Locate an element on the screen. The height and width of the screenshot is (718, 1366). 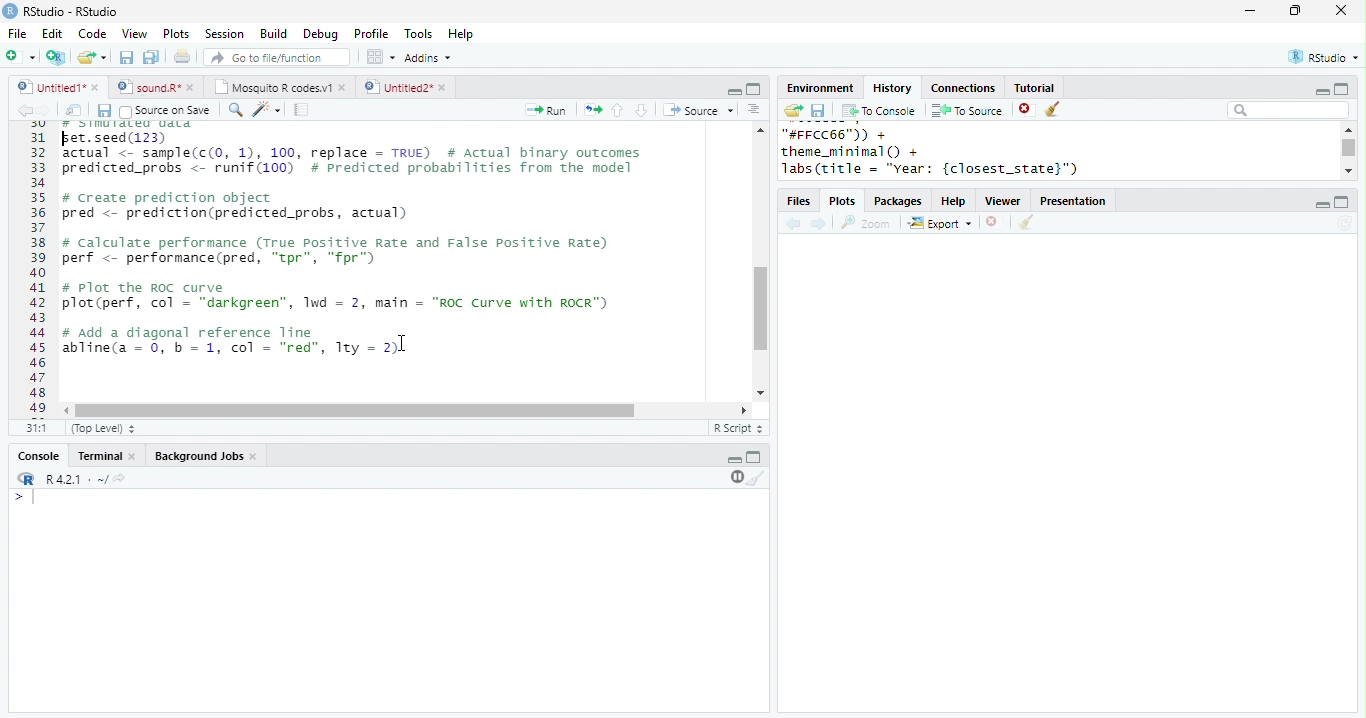
Plots is located at coordinates (177, 33).